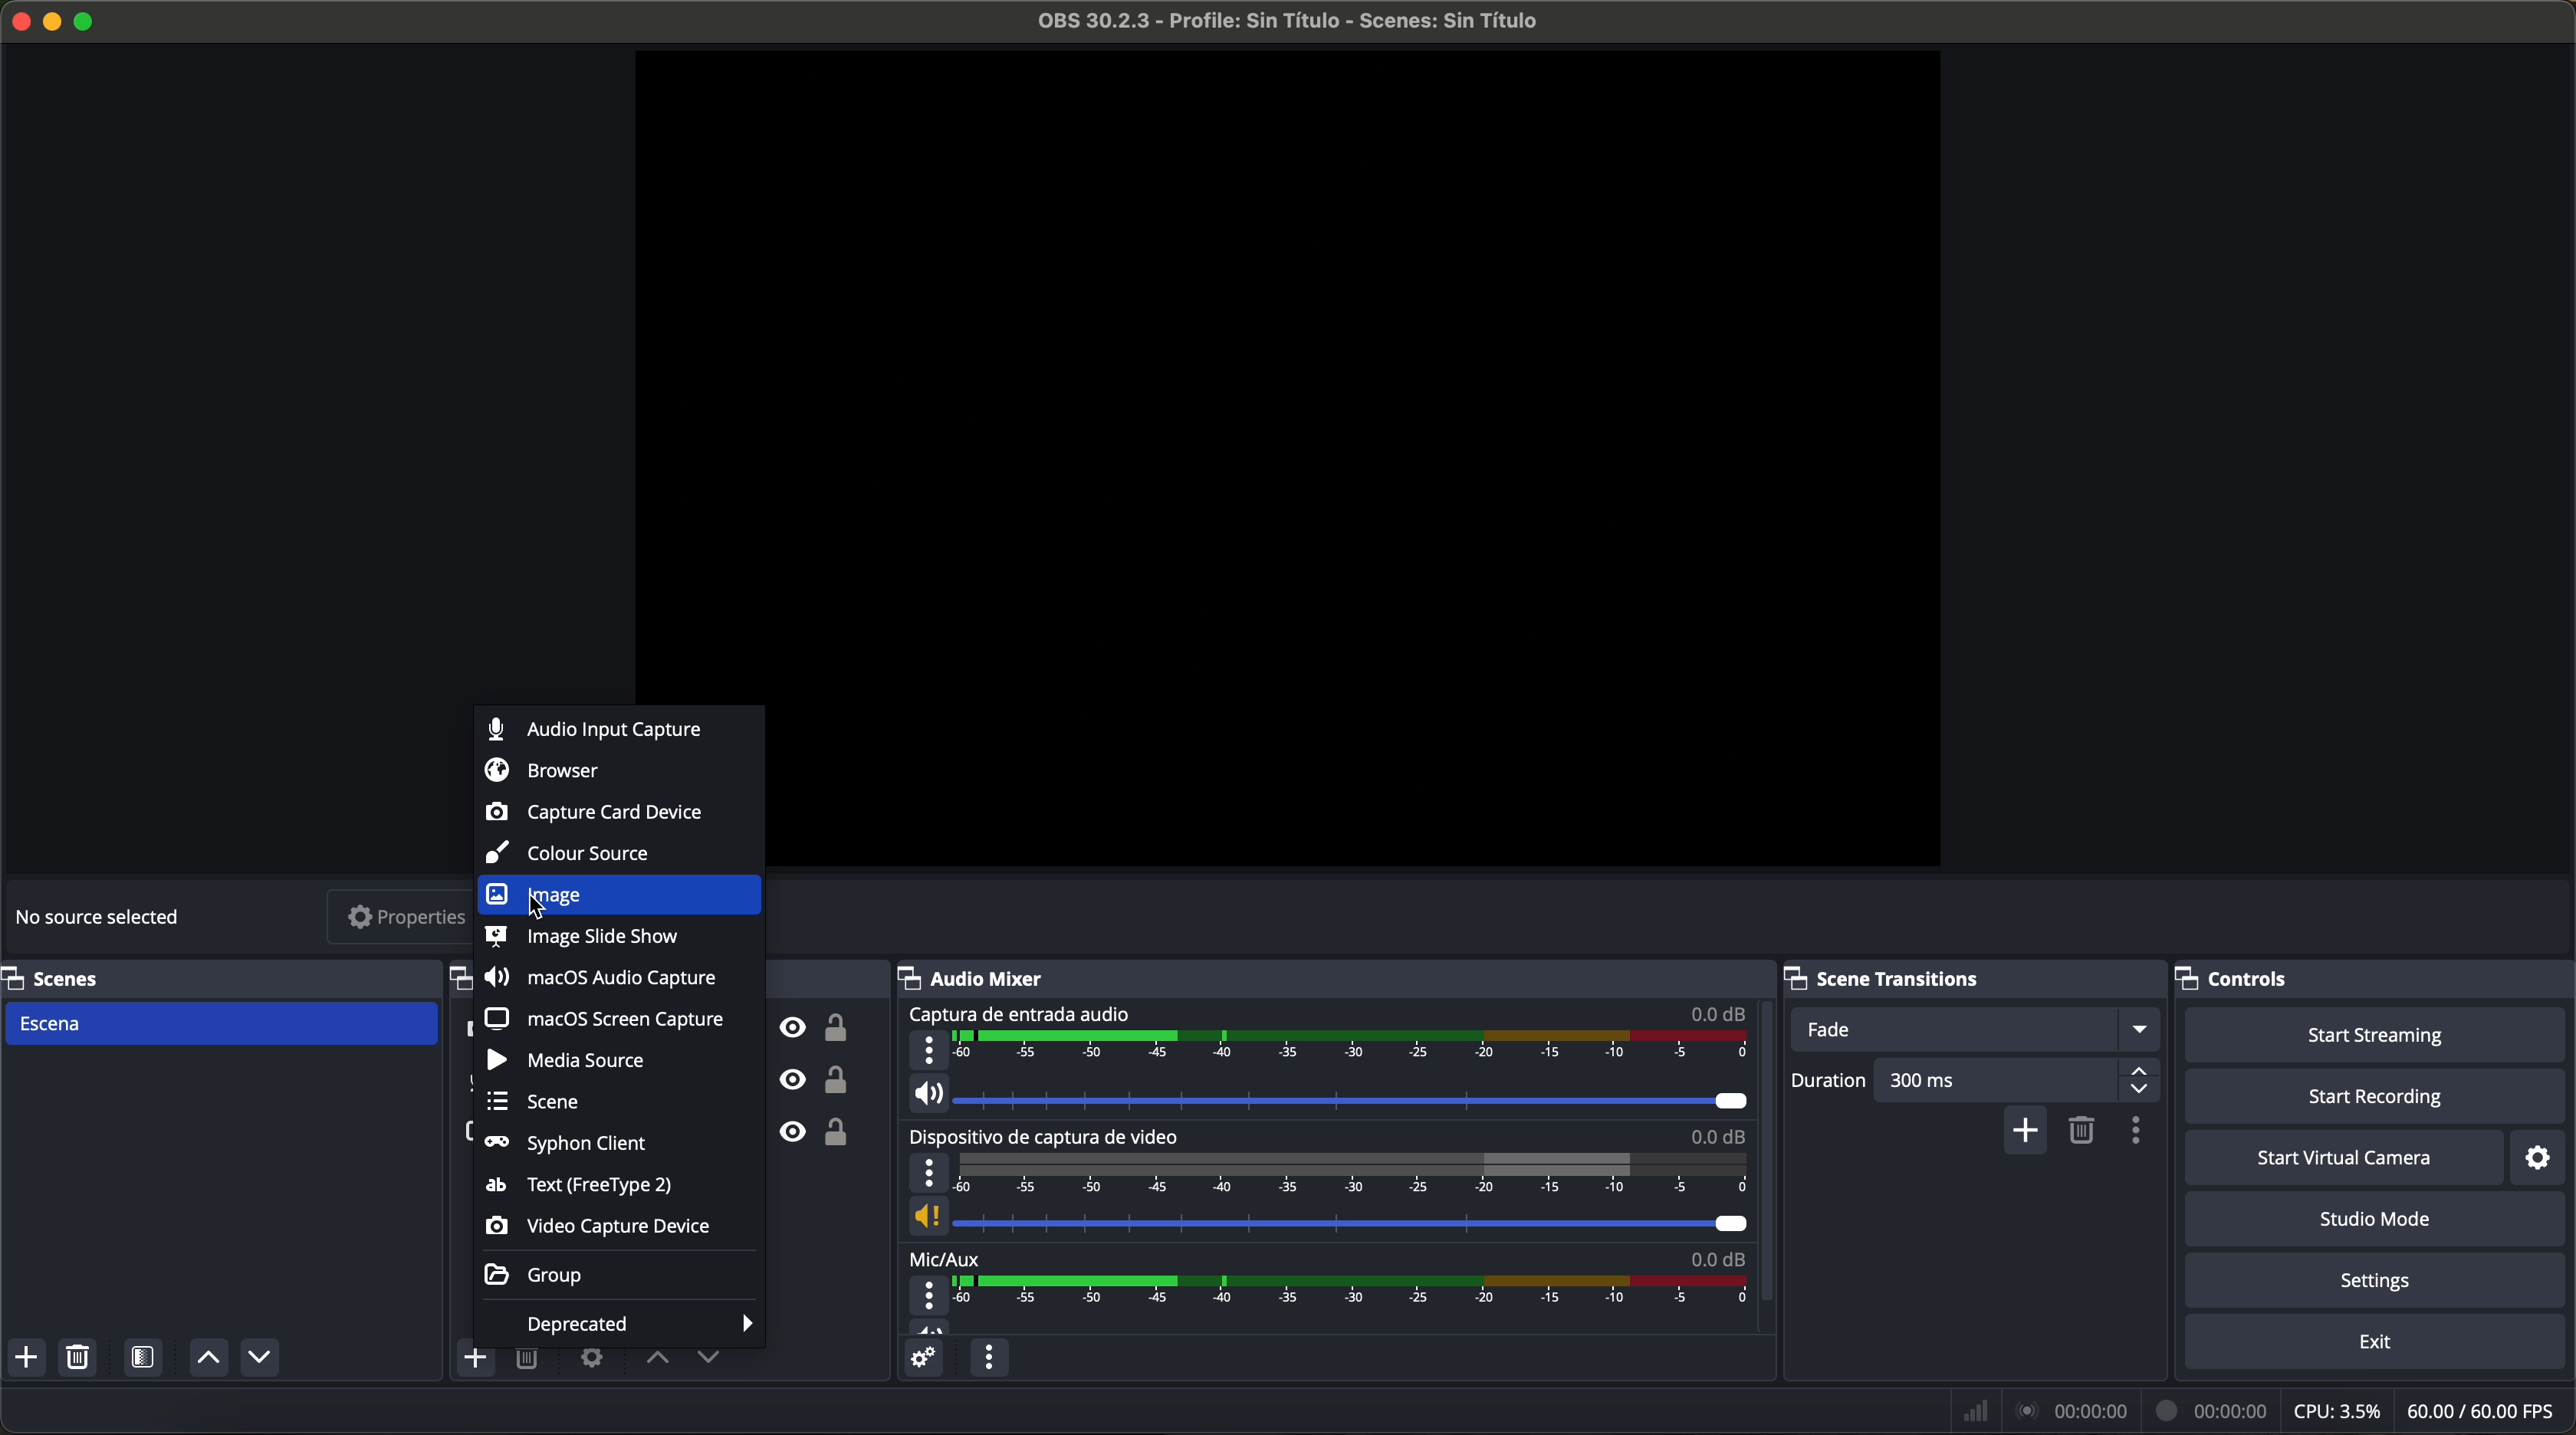 This screenshot has width=2576, height=1435. Describe the element at coordinates (2019, 1080) in the screenshot. I see `300 ms` at that location.